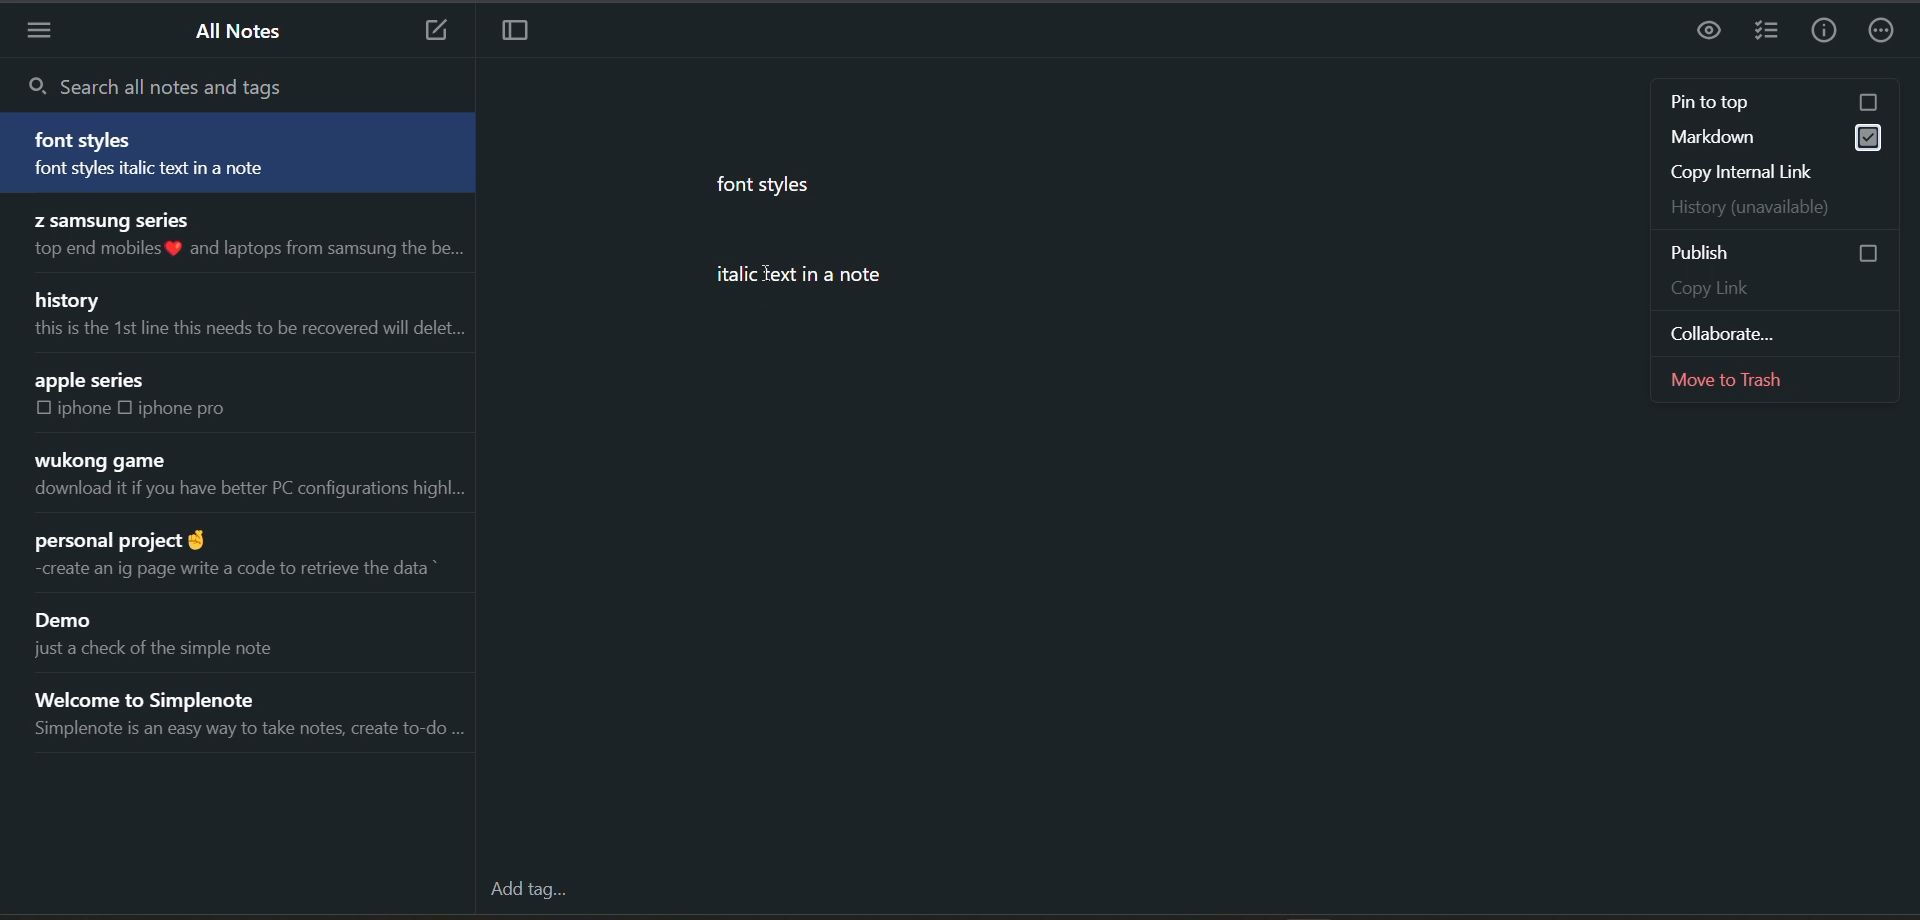  Describe the element at coordinates (1711, 30) in the screenshot. I see `preview` at that location.